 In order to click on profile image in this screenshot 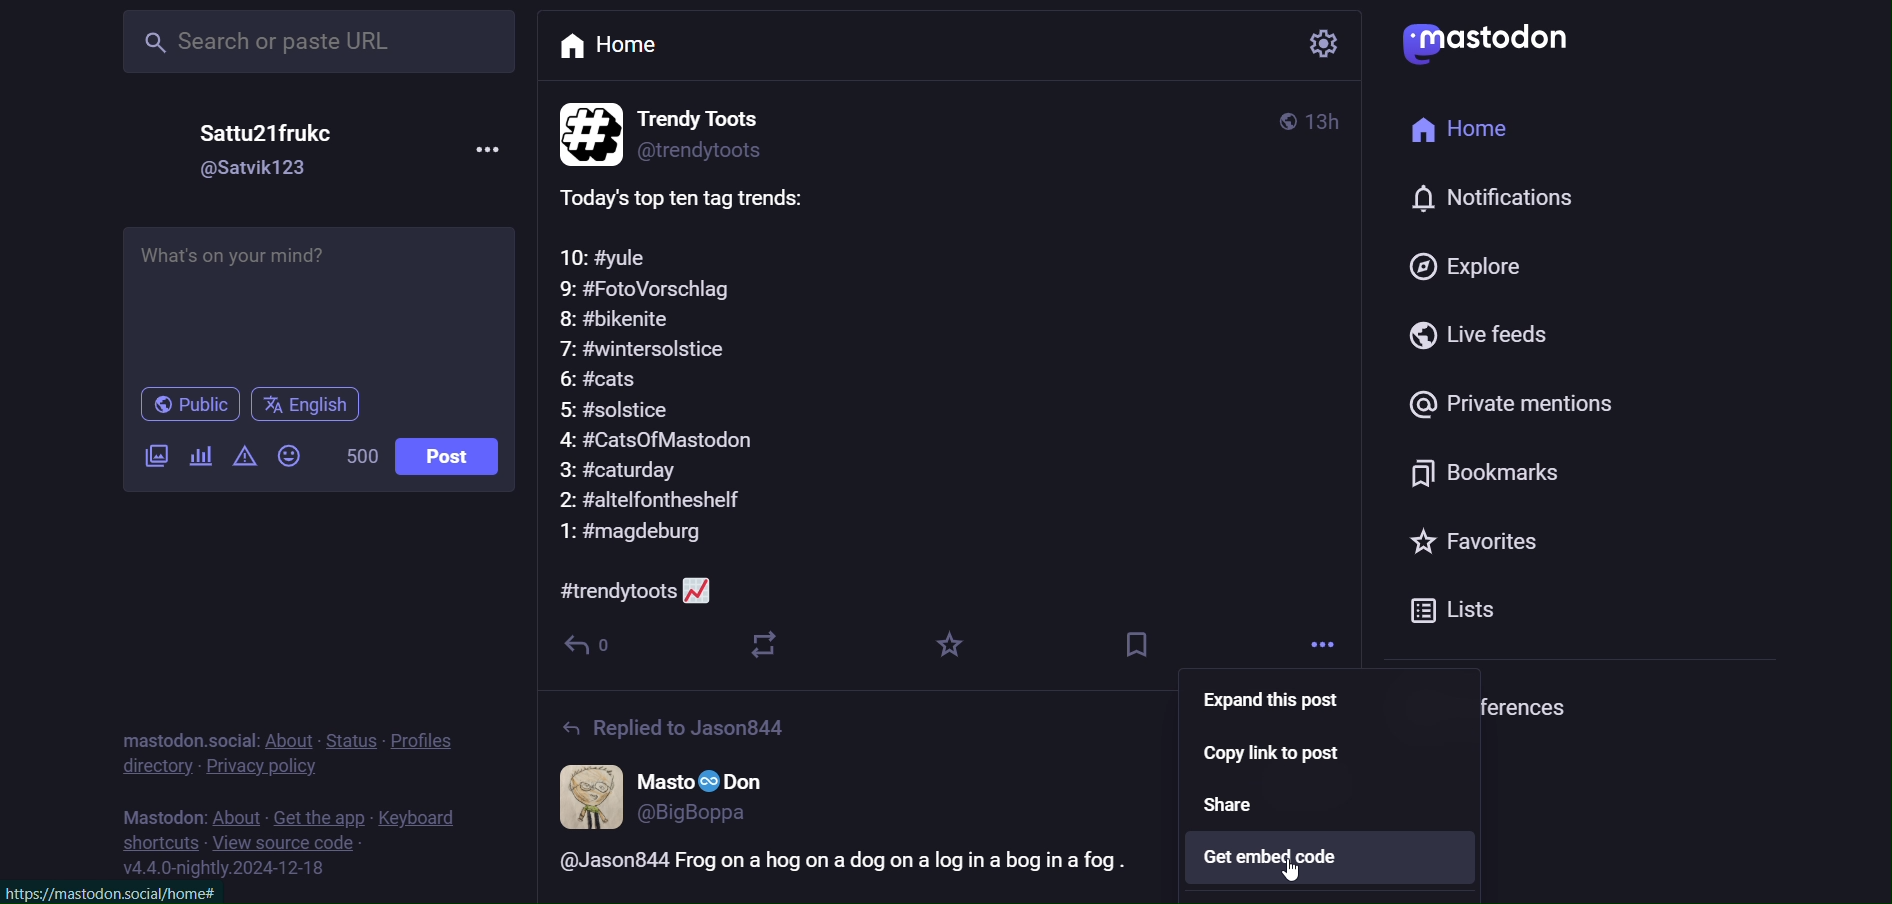, I will do `click(586, 130)`.